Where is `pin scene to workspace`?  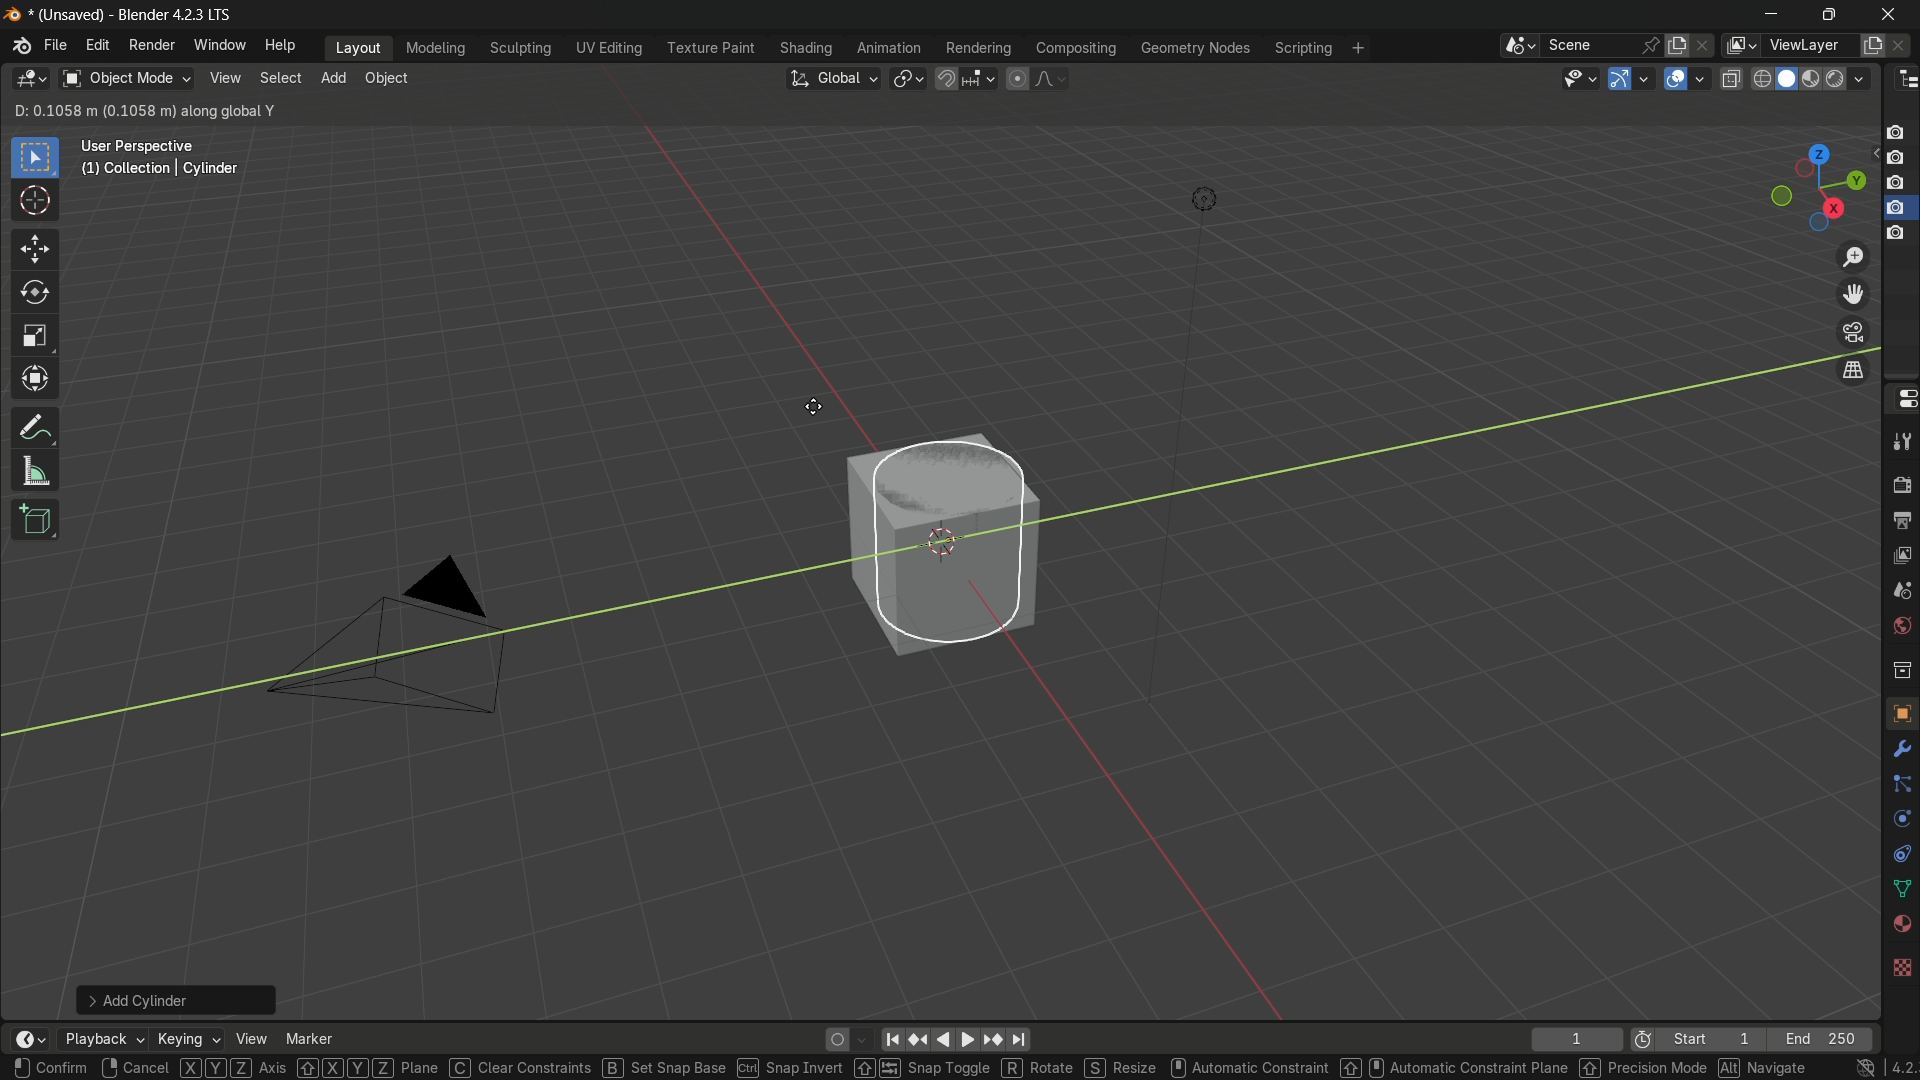
pin scene to workspace is located at coordinates (1651, 45).